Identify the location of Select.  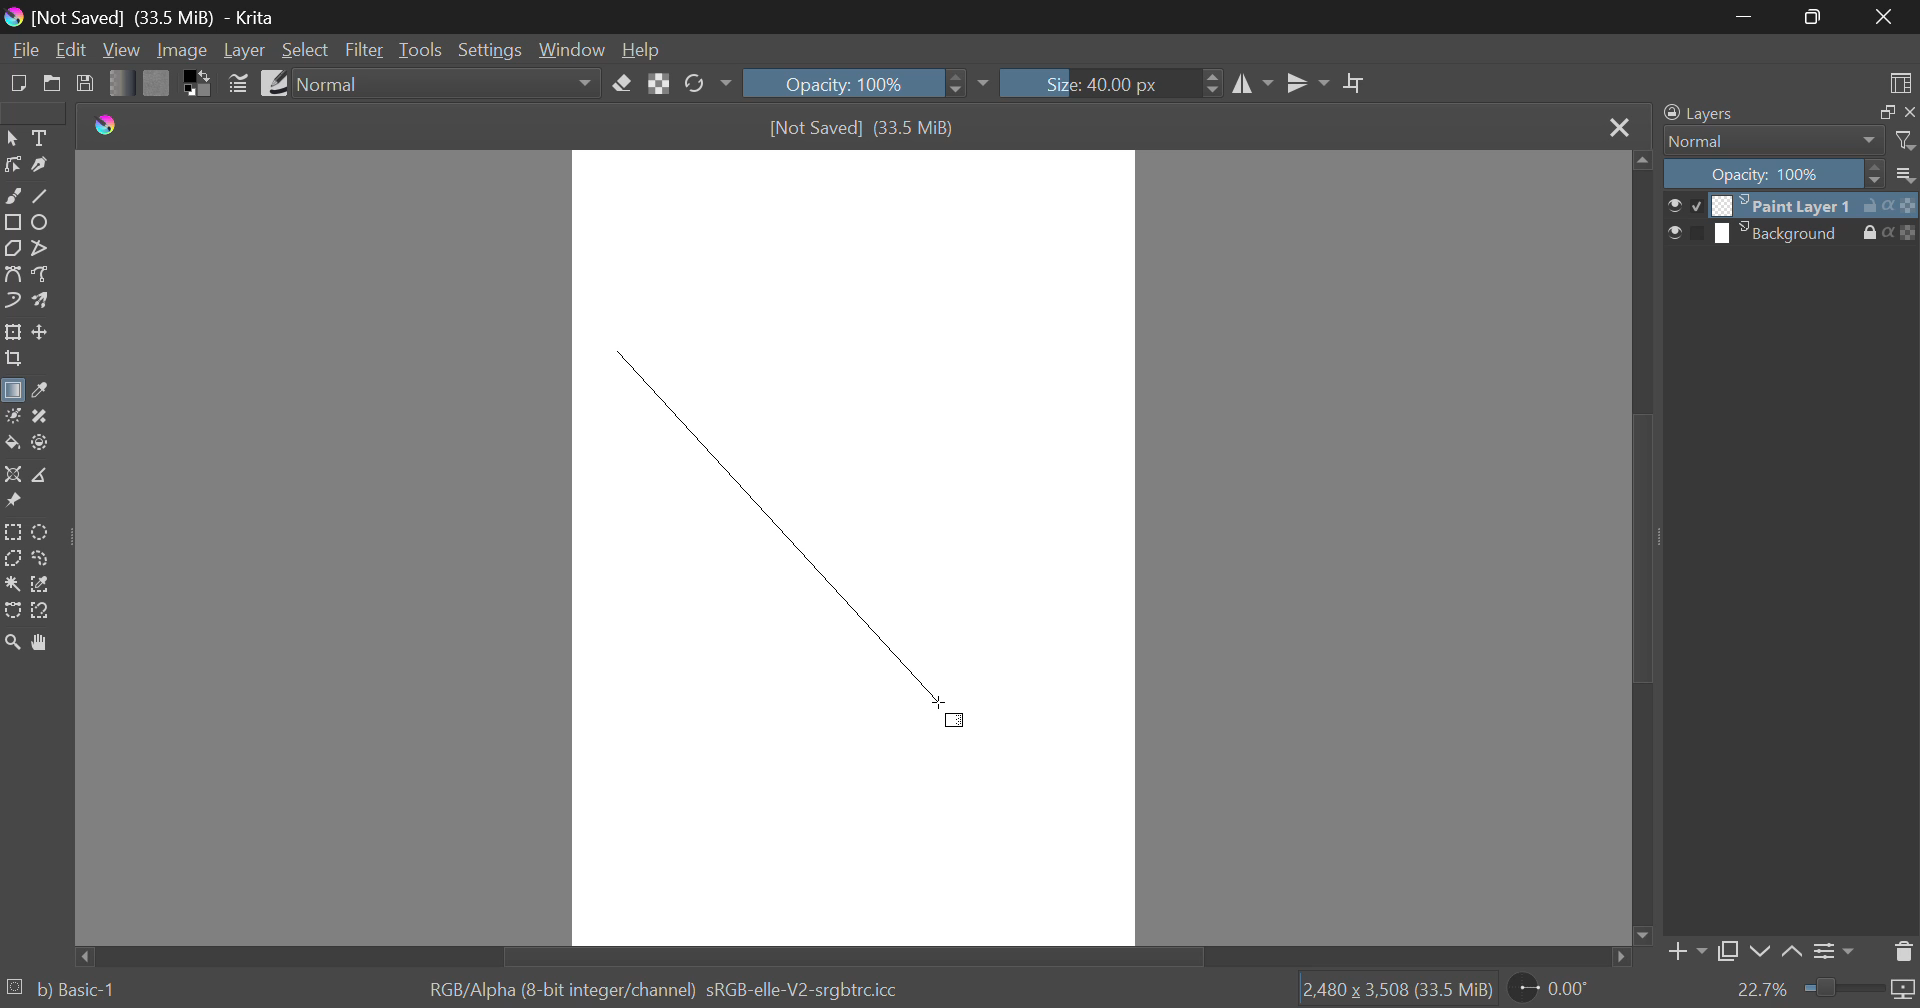
(12, 136).